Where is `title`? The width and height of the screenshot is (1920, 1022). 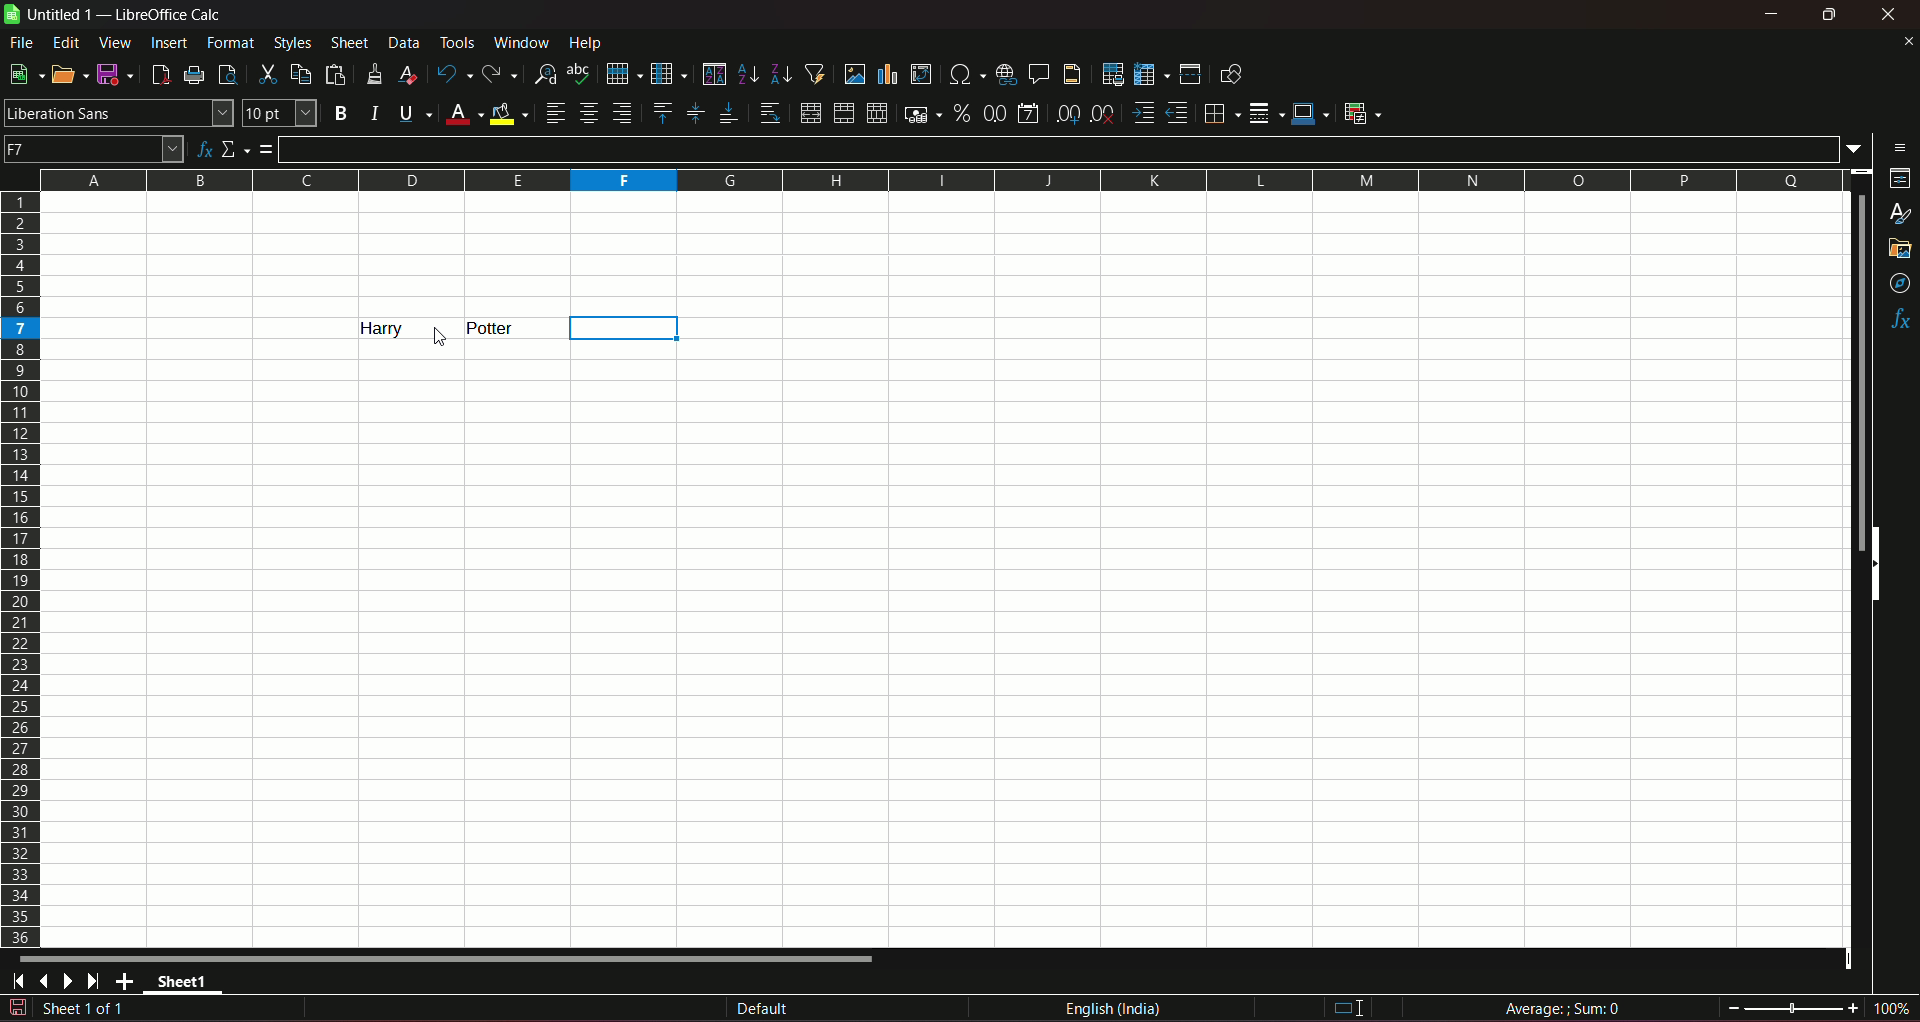
title is located at coordinates (170, 15).